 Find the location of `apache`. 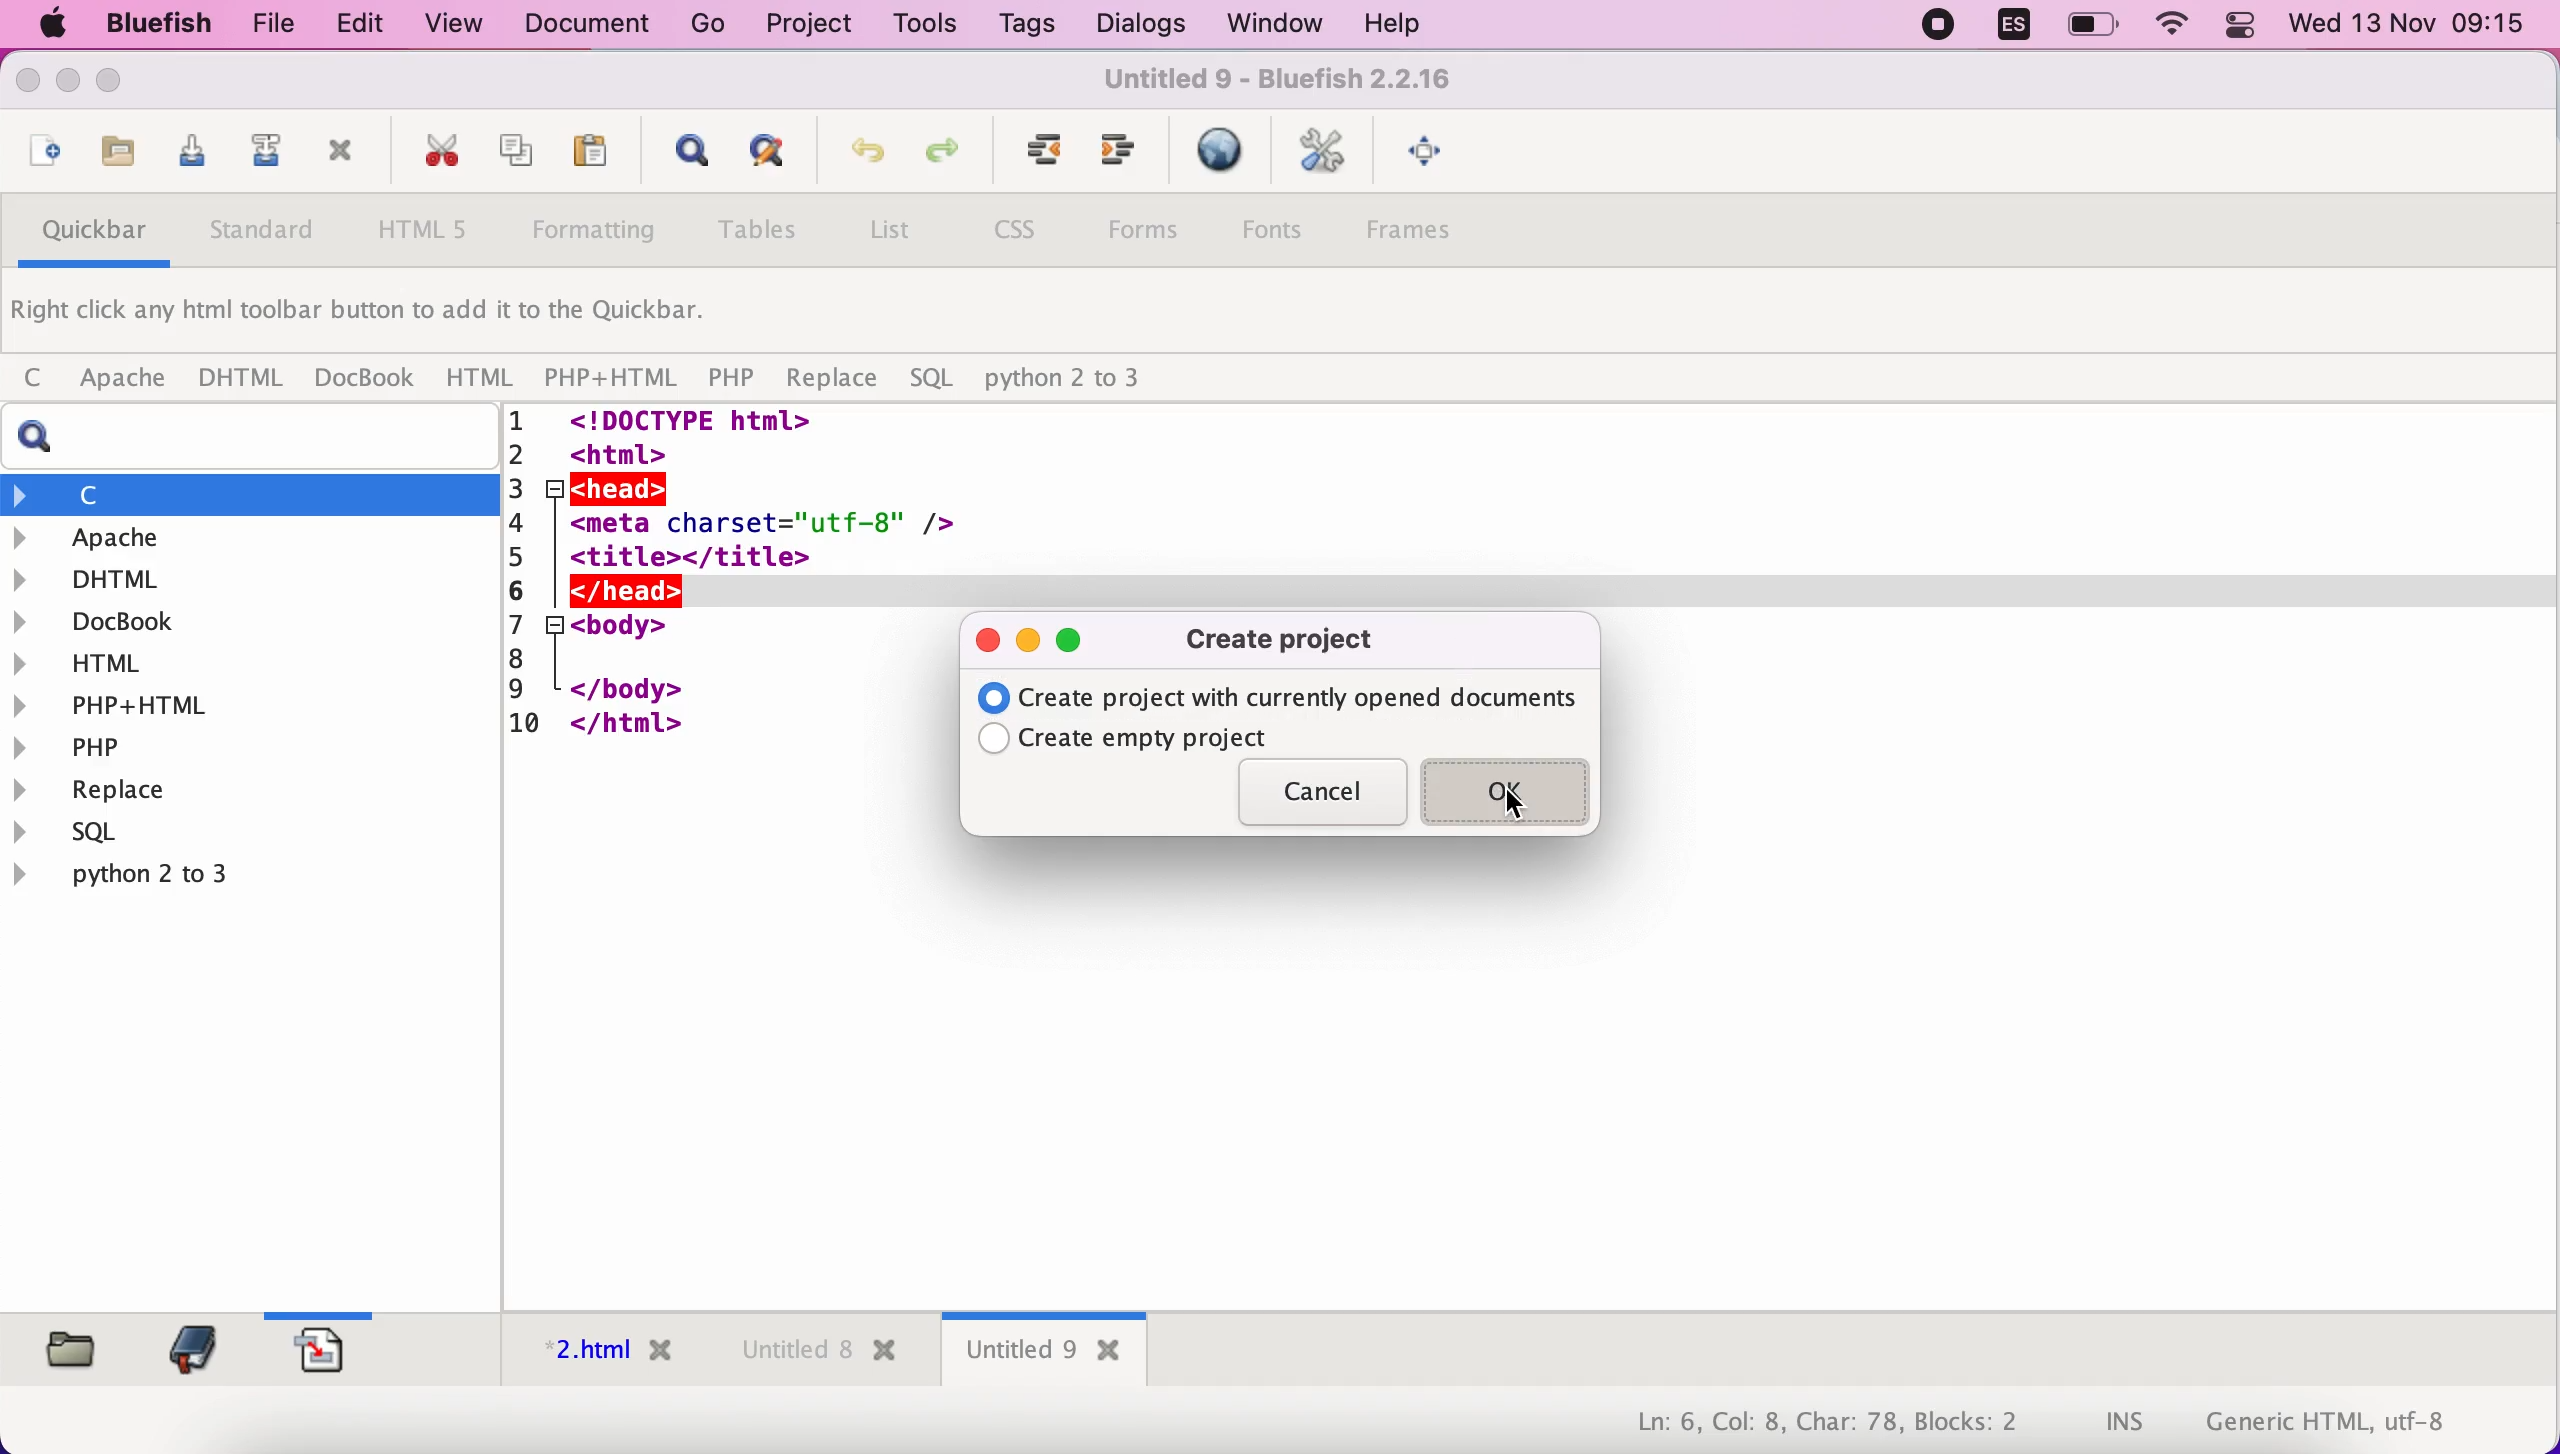

apache is located at coordinates (254, 538).